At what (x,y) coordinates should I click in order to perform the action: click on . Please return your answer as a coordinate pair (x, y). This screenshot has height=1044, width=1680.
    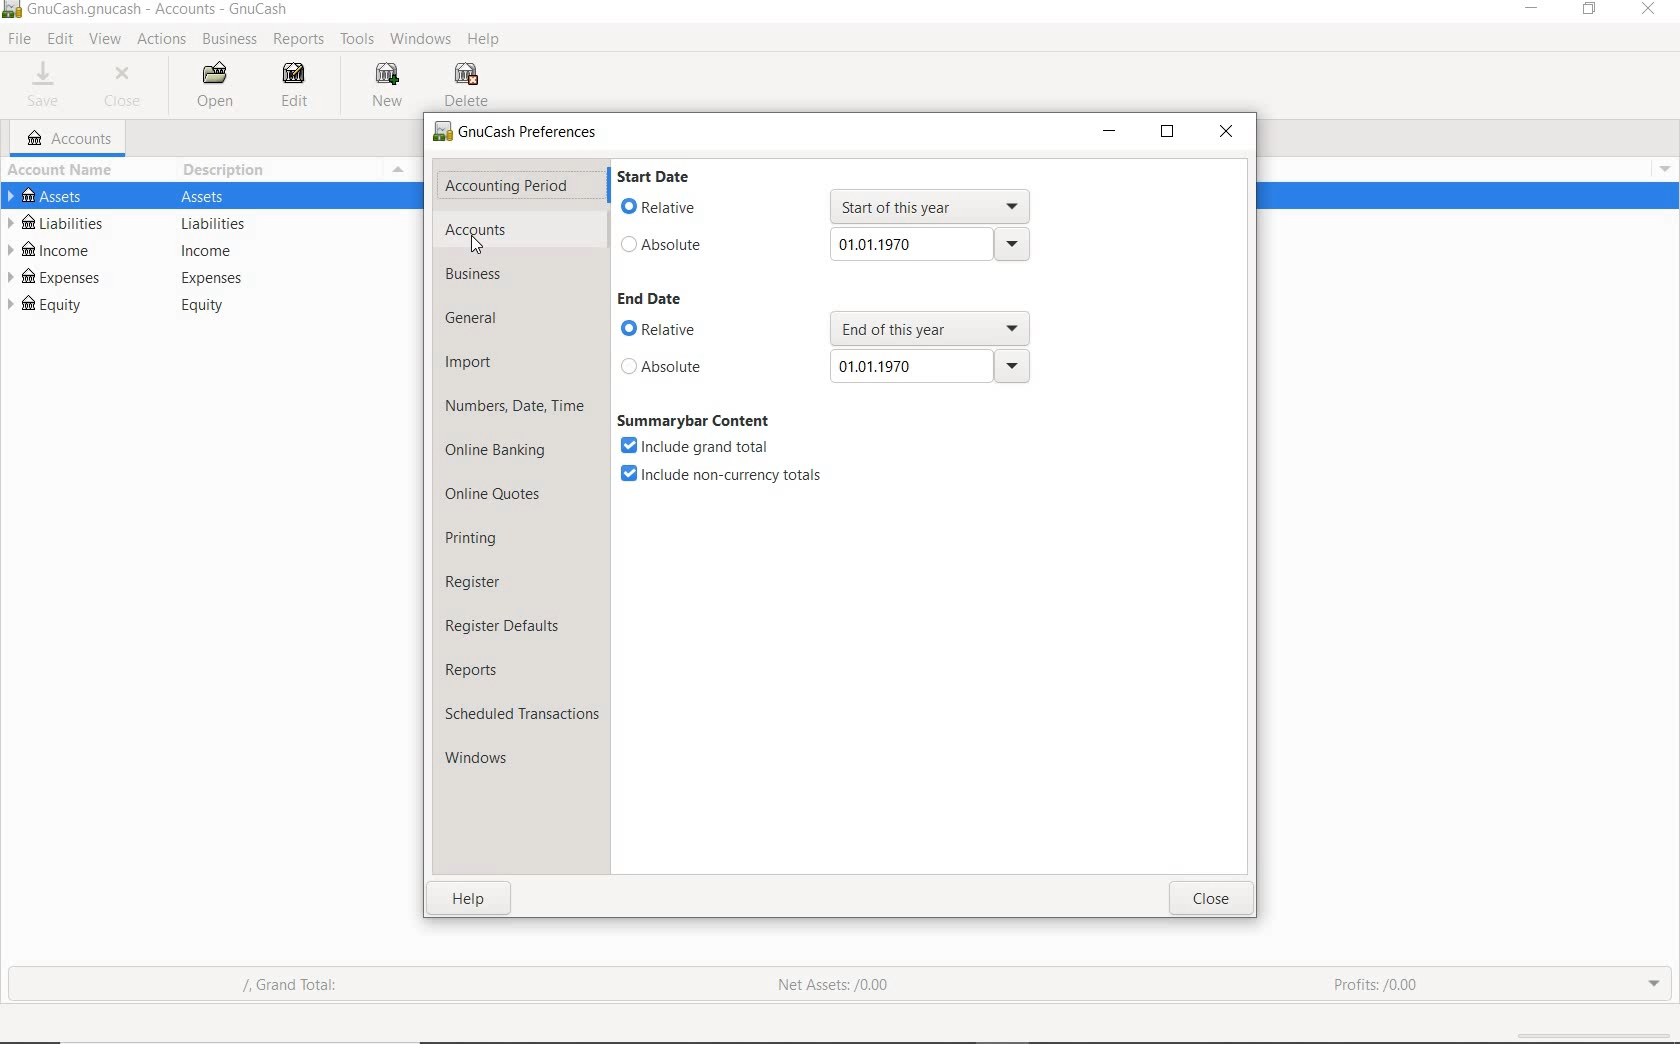
    Looking at the image, I should click on (1662, 169).